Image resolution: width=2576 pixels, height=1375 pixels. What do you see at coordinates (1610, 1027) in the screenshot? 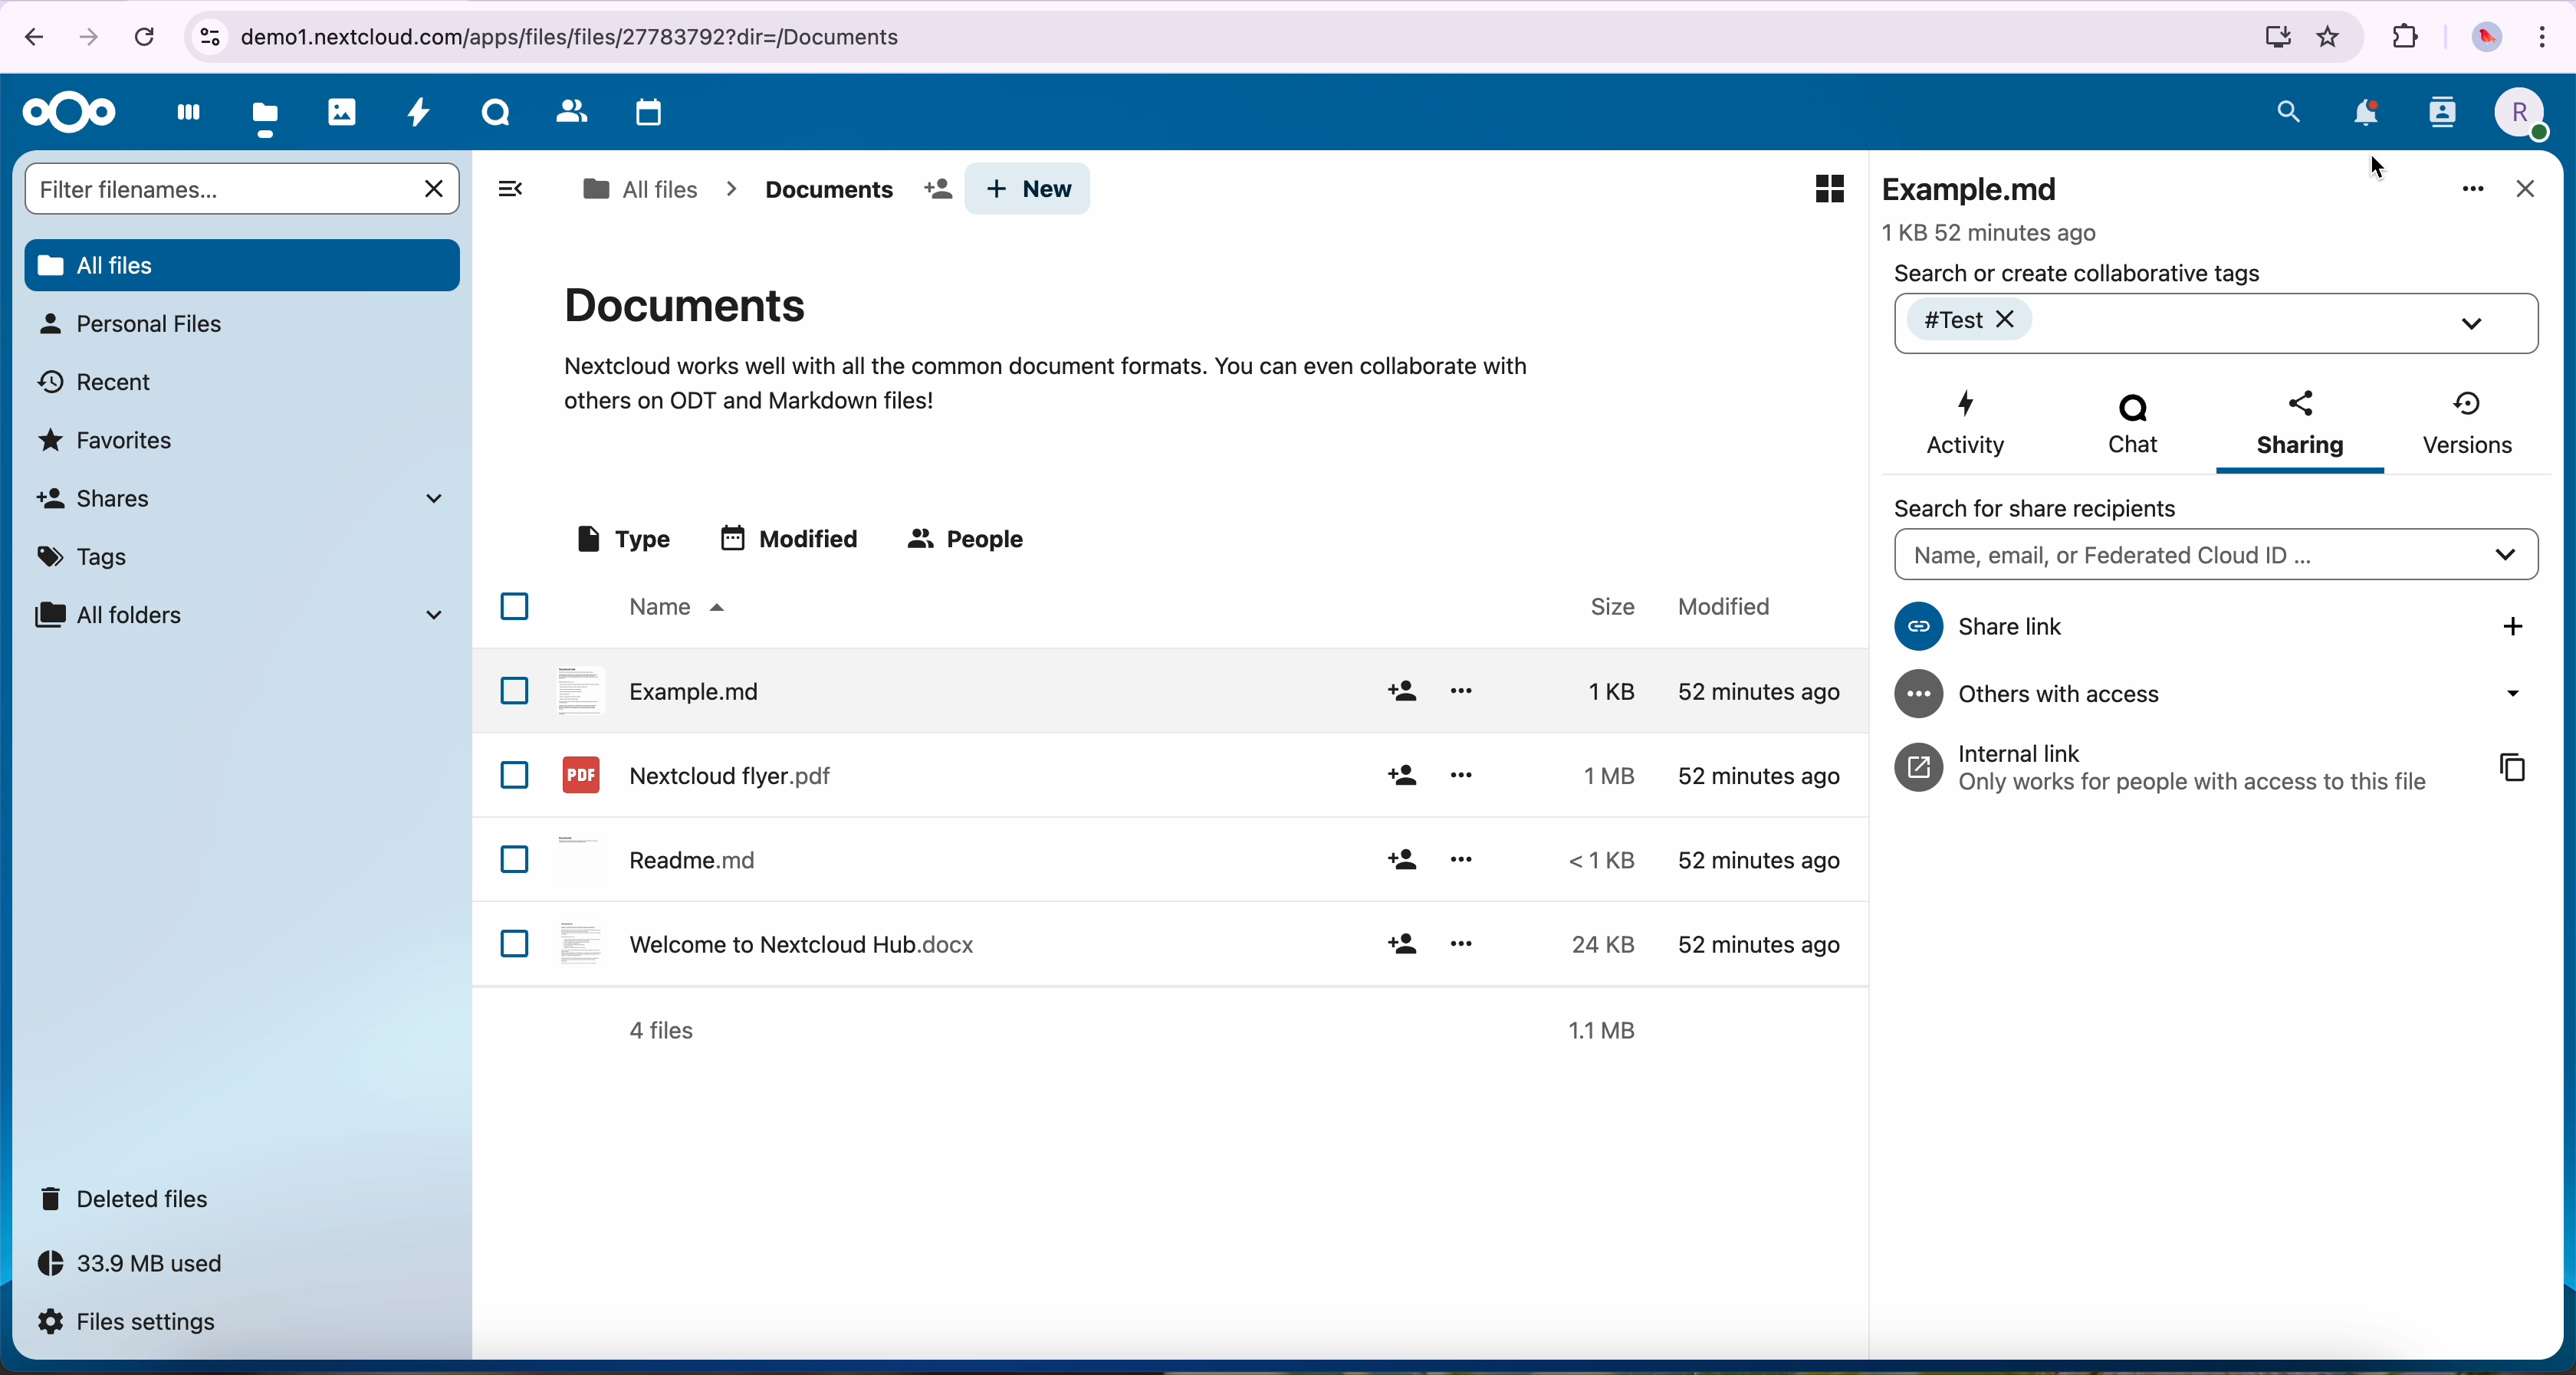
I see `1.1MB` at bounding box center [1610, 1027].